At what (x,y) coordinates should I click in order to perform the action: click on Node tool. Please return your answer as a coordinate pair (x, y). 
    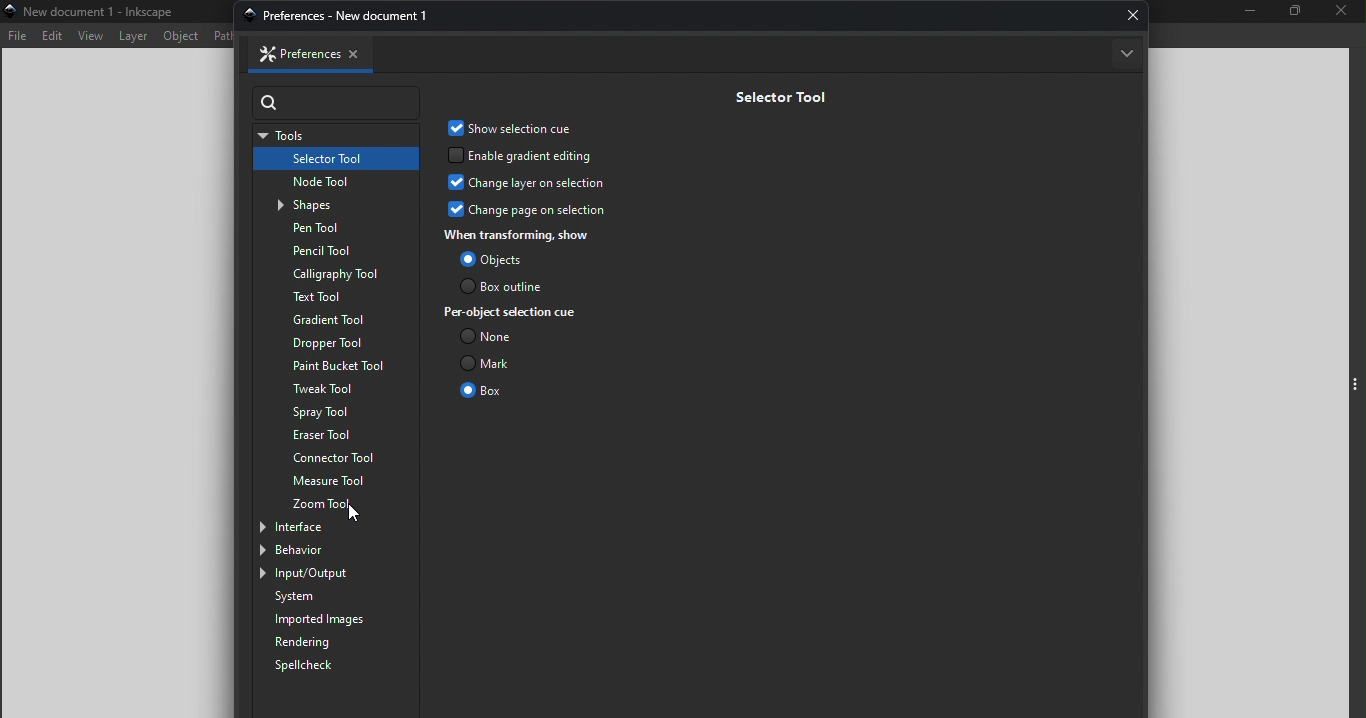
    Looking at the image, I should click on (315, 183).